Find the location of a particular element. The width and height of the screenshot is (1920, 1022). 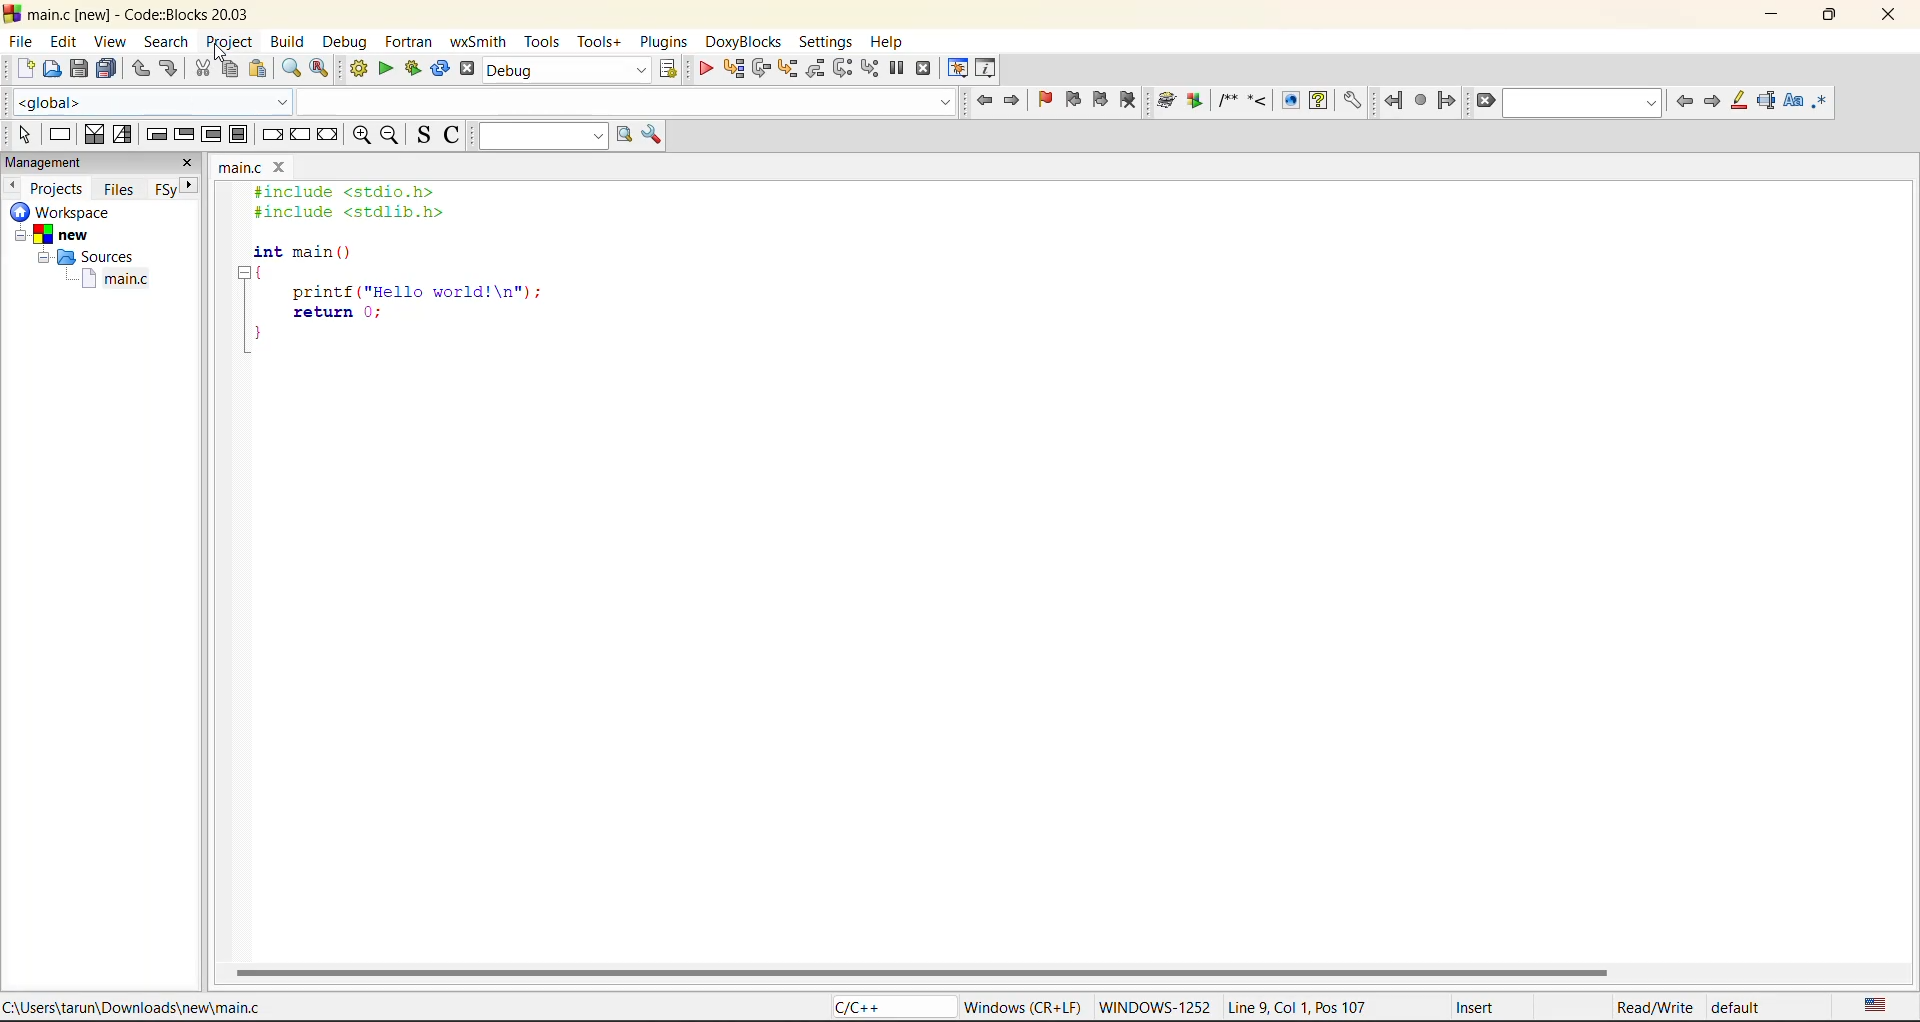

selection is located at coordinates (125, 134).